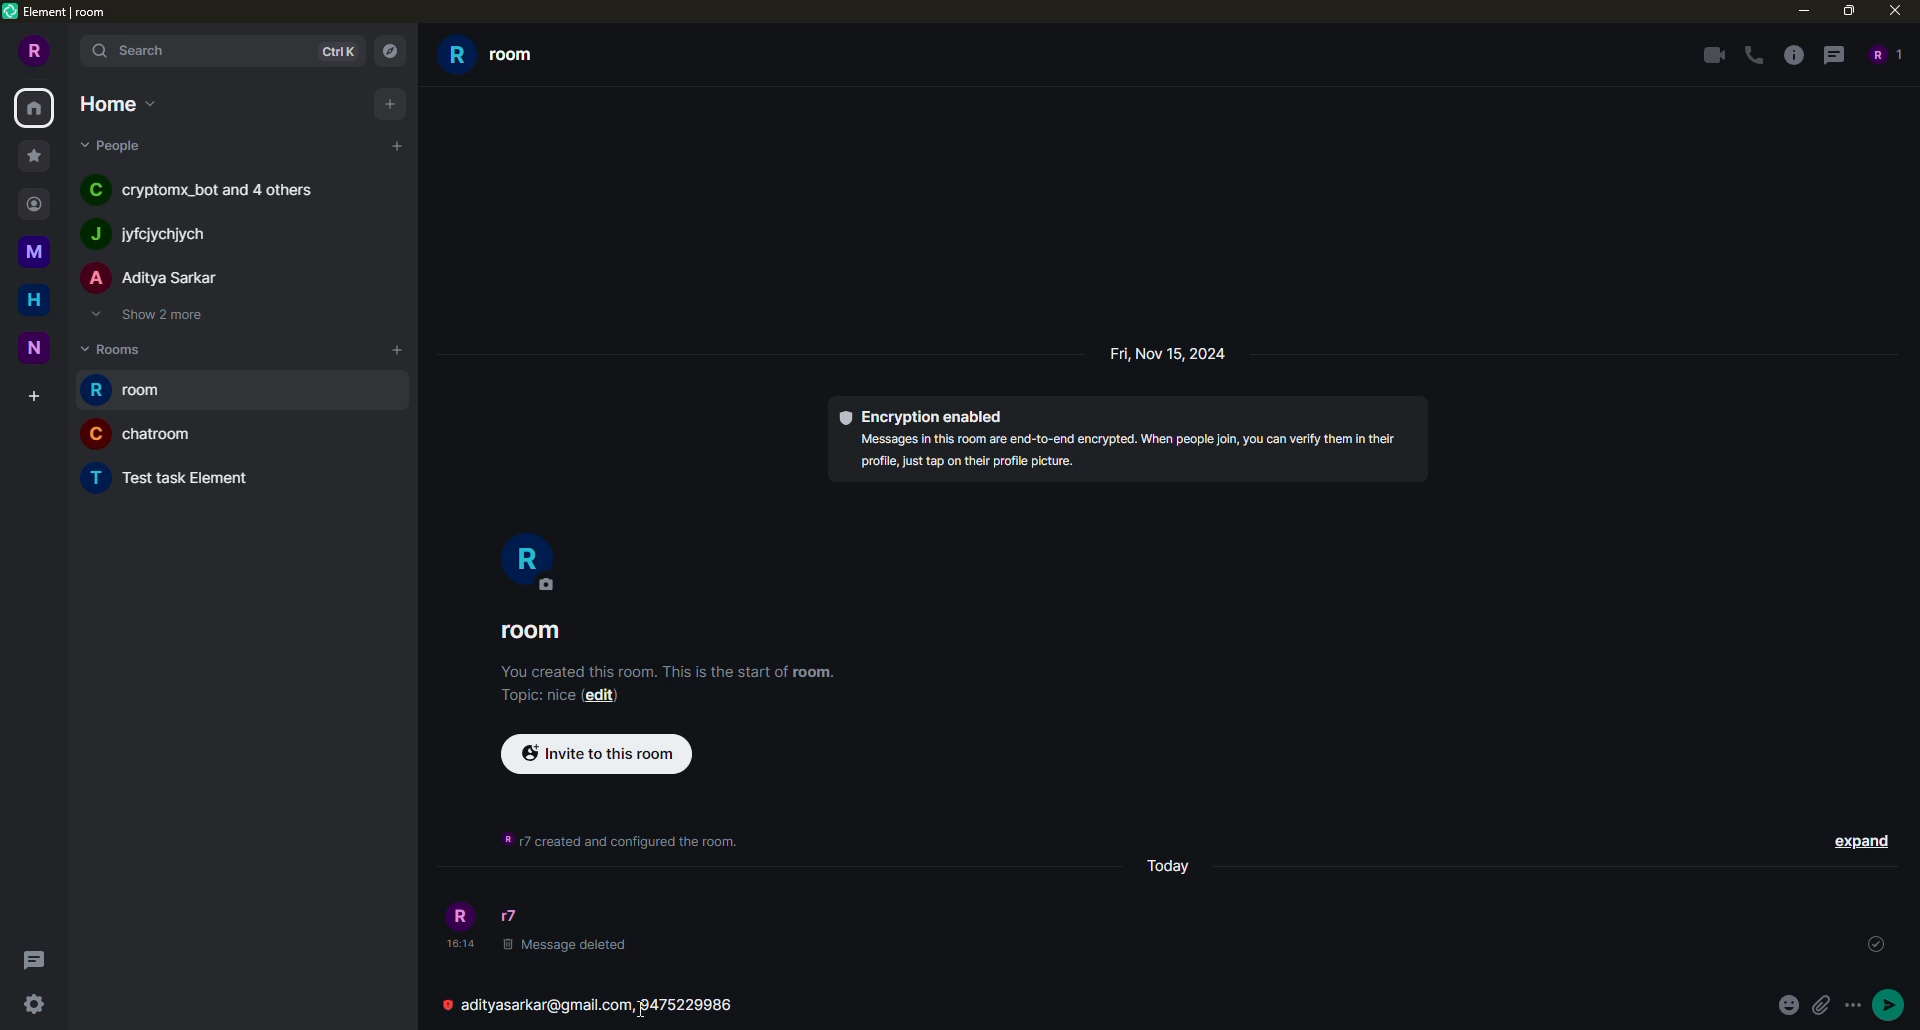 This screenshot has height=1030, width=1920. Describe the element at coordinates (1790, 54) in the screenshot. I see `info` at that location.